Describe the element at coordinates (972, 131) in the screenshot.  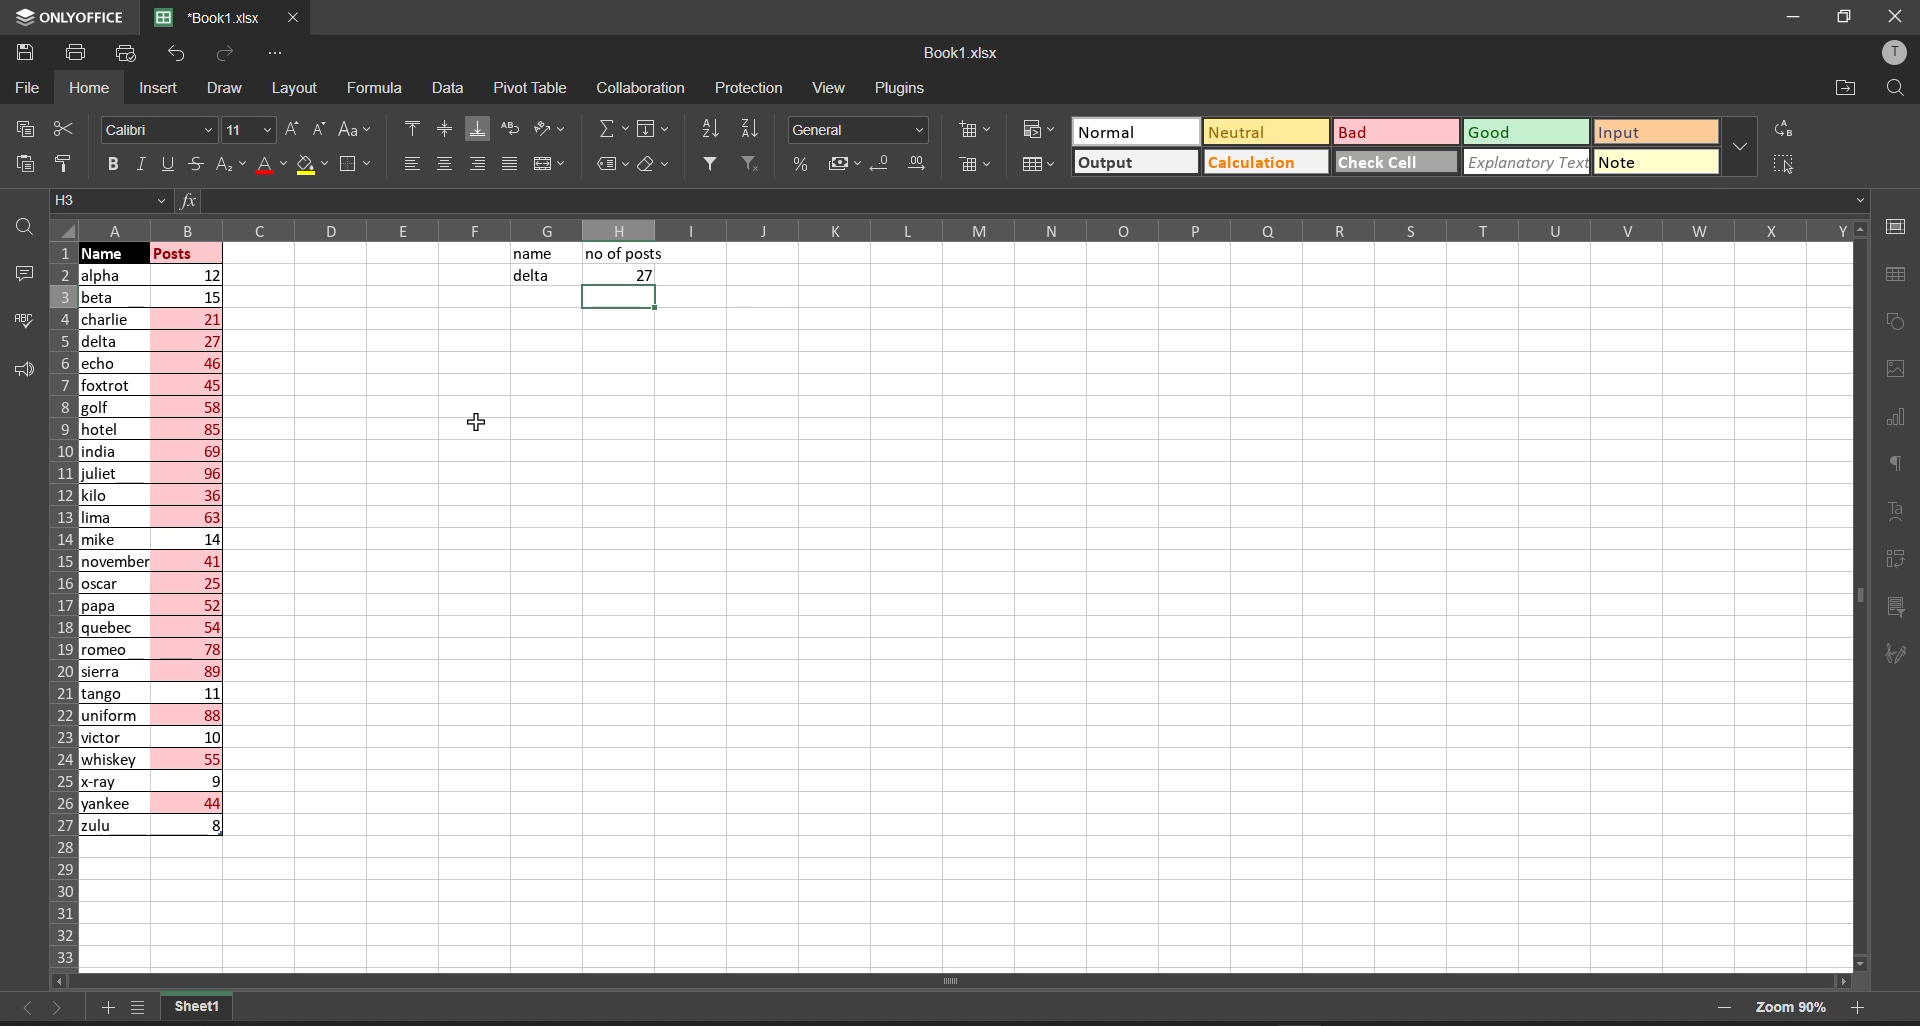
I see `insert cells` at that location.